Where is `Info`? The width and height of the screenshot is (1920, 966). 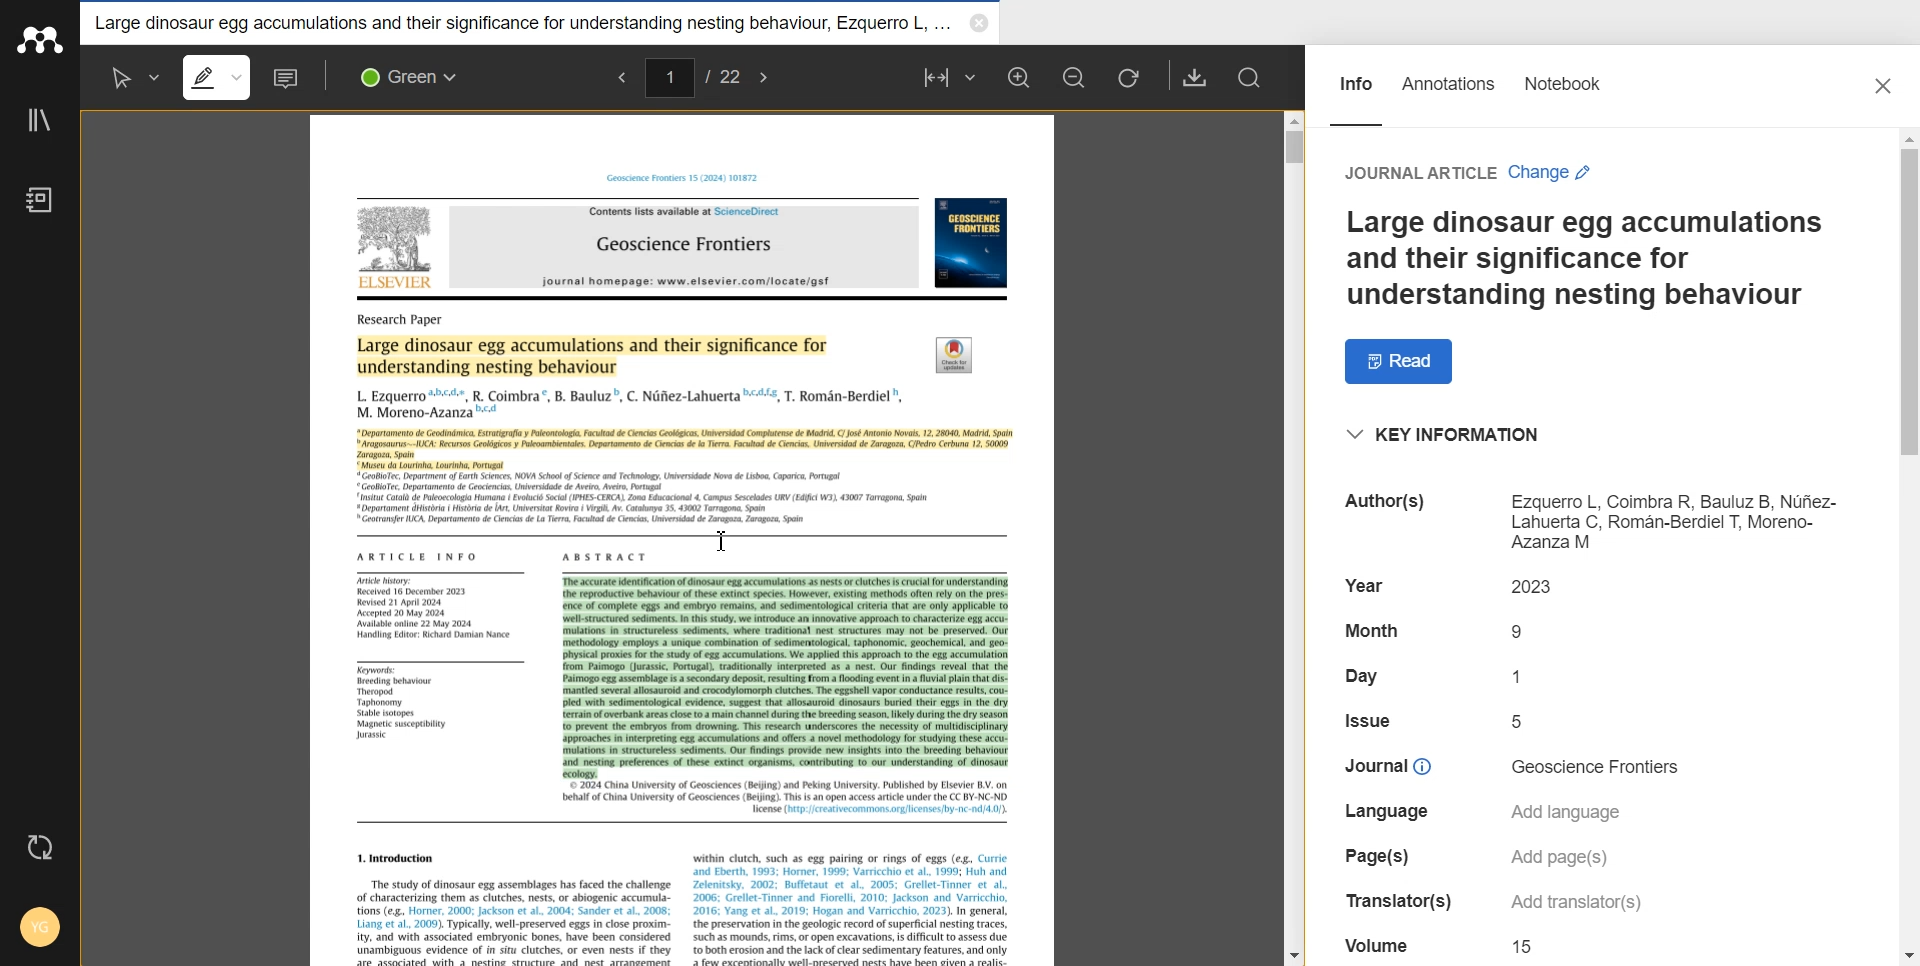
Info is located at coordinates (1355, 94).